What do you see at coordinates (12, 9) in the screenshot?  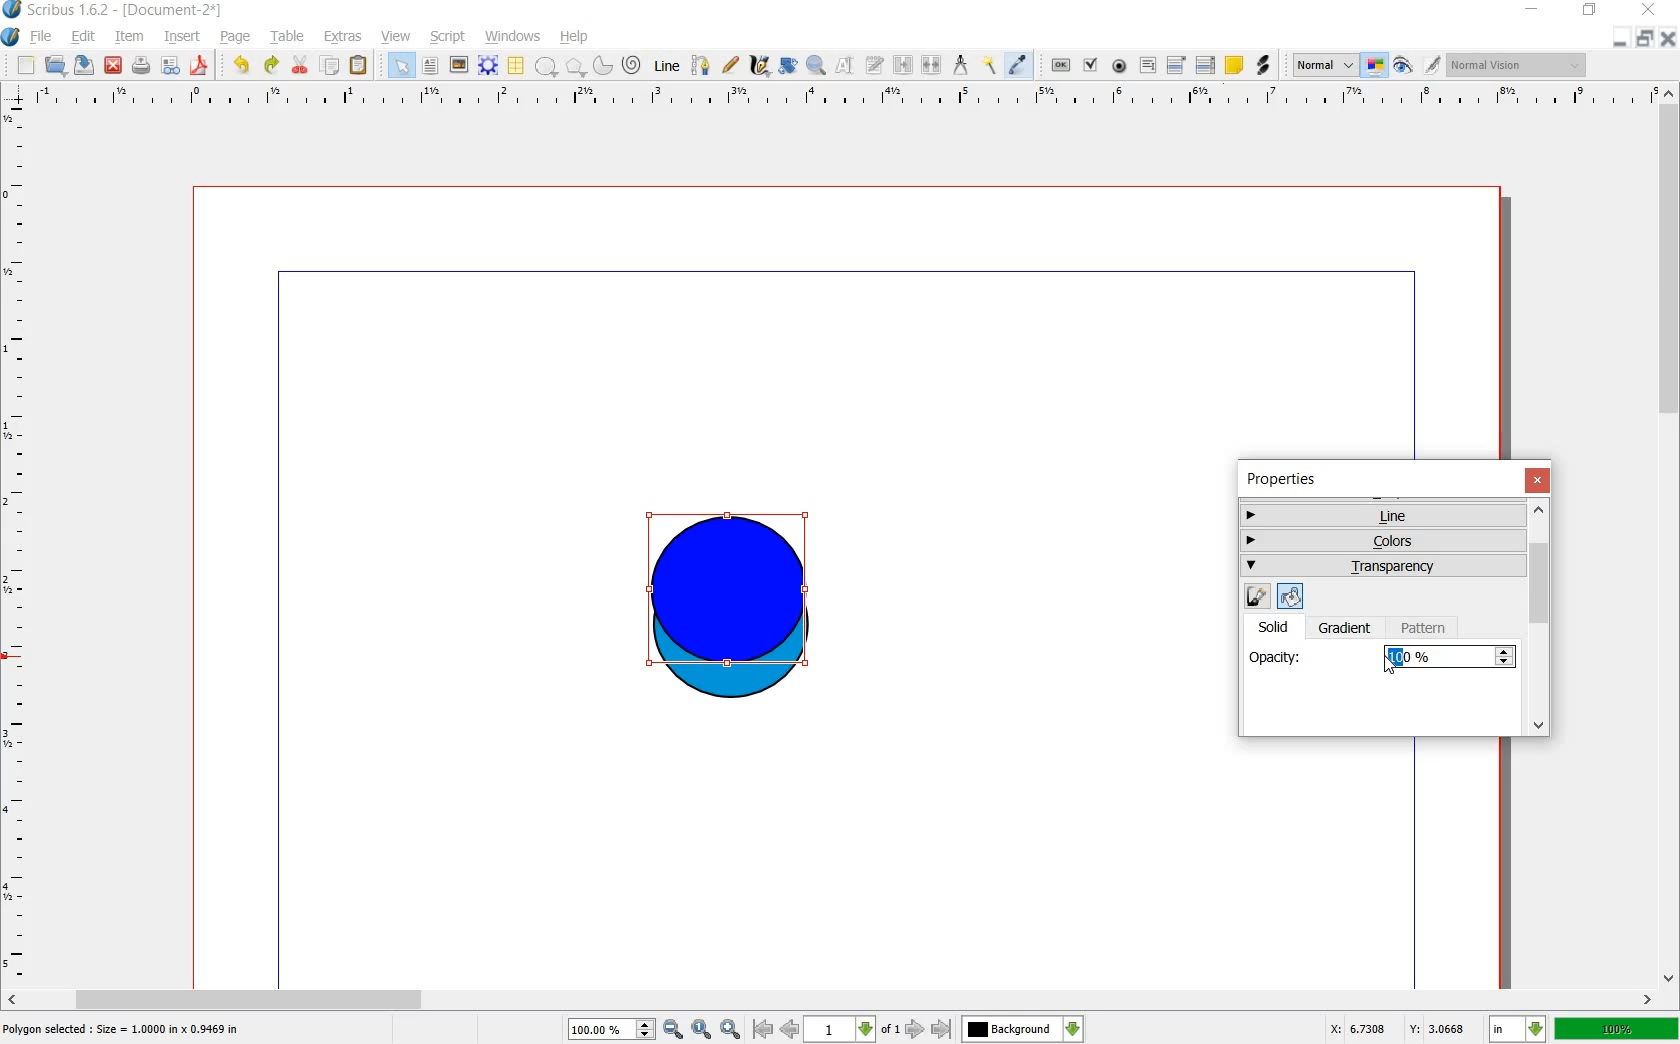 I see `logo` at bounding box center [12, 9].